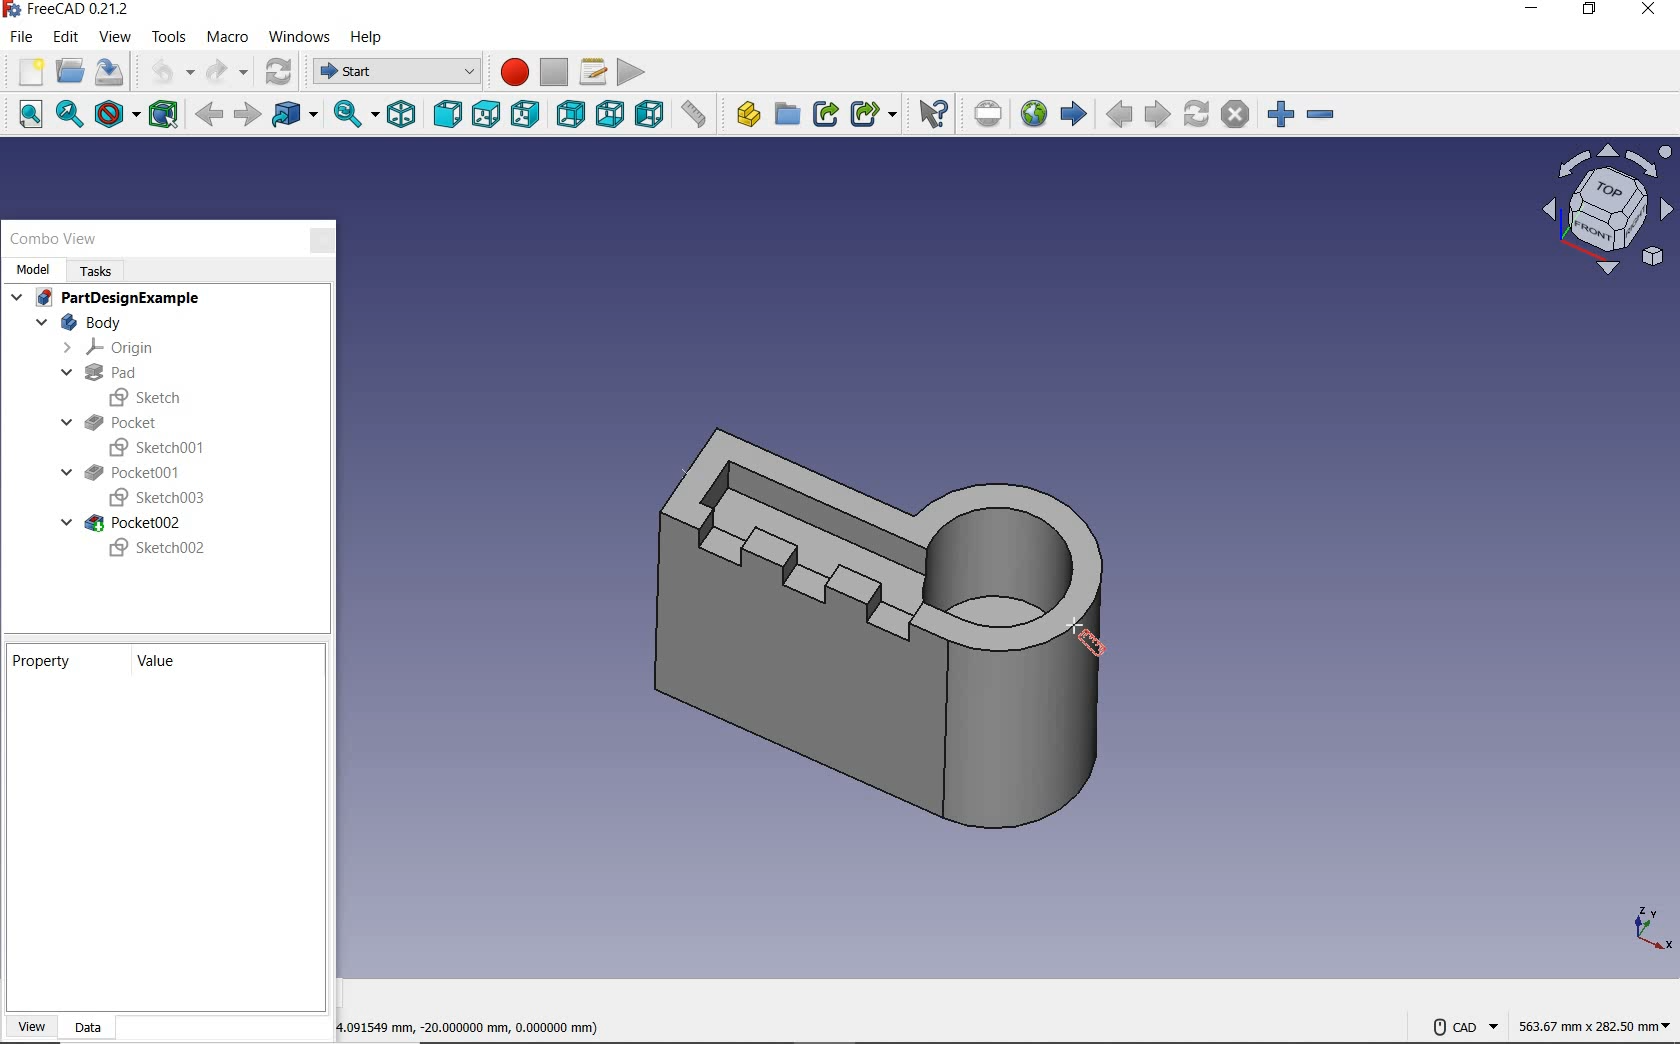  I want to click on macro recording, so click(509, 72).